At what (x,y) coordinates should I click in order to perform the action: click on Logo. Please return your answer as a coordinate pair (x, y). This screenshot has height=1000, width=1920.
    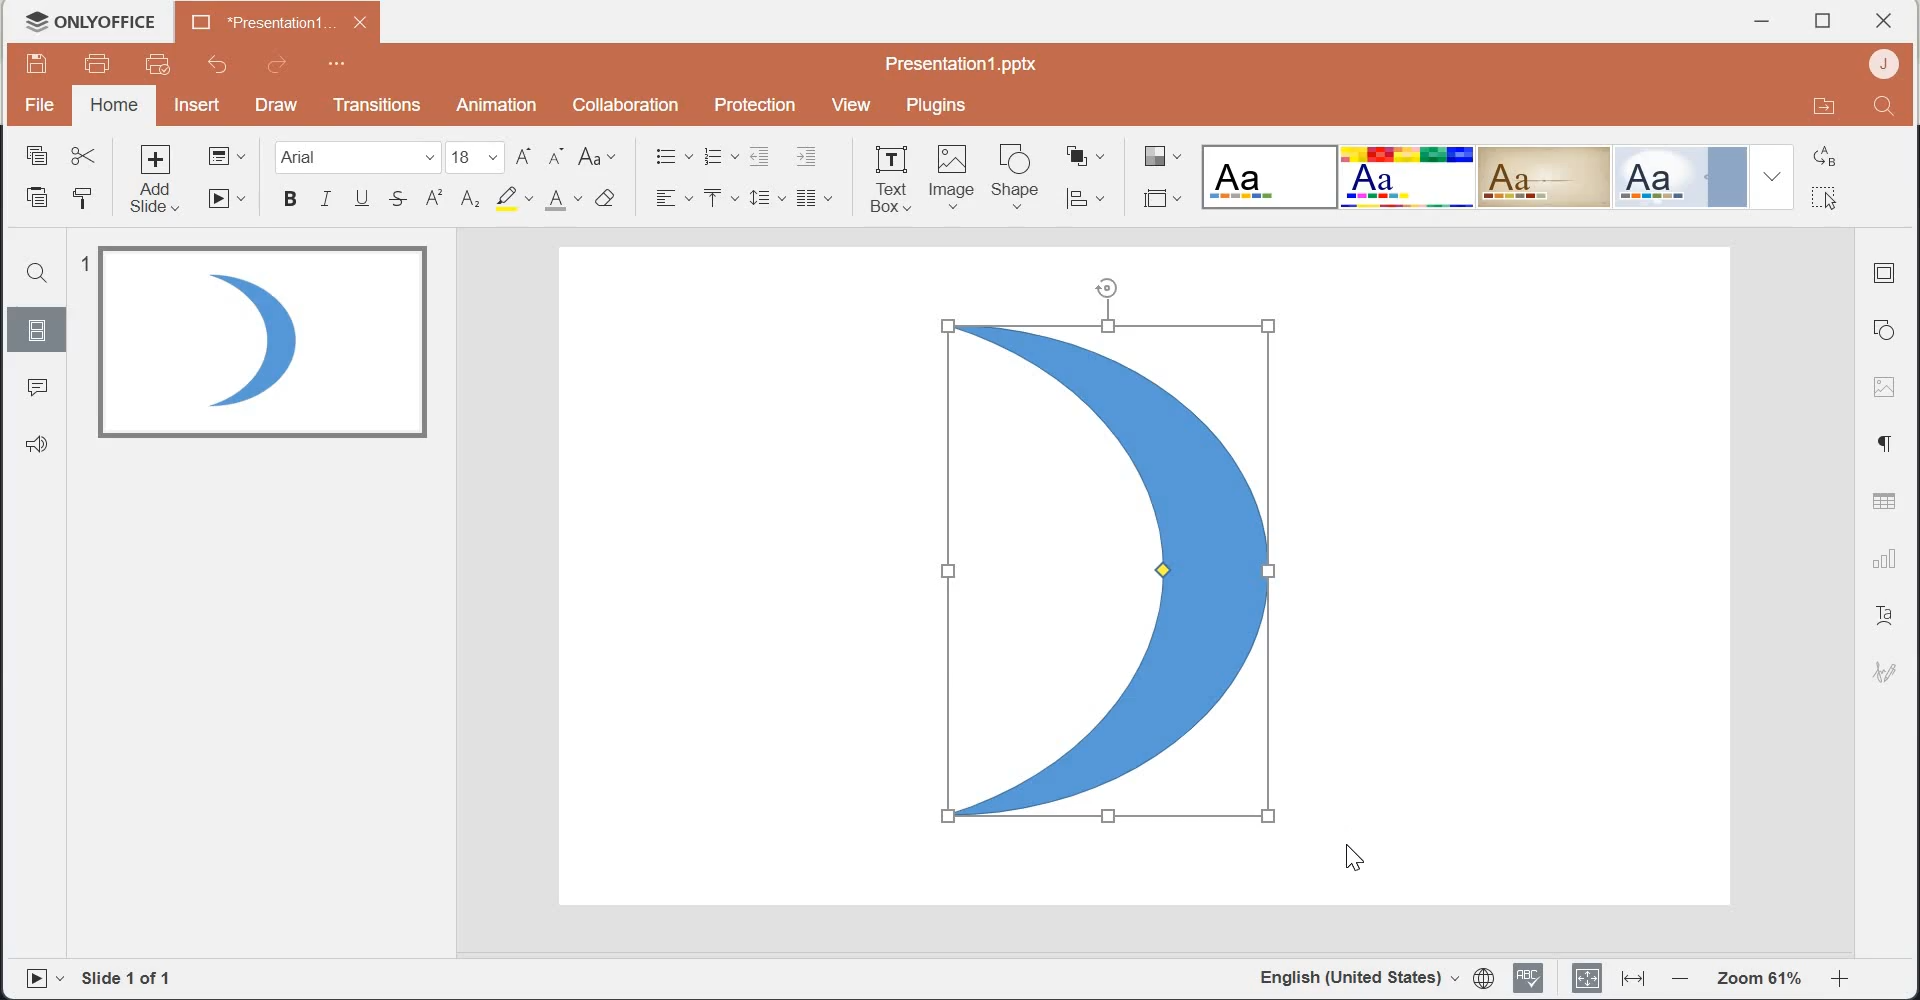
    Looking at the image, I should click on (89, 21).